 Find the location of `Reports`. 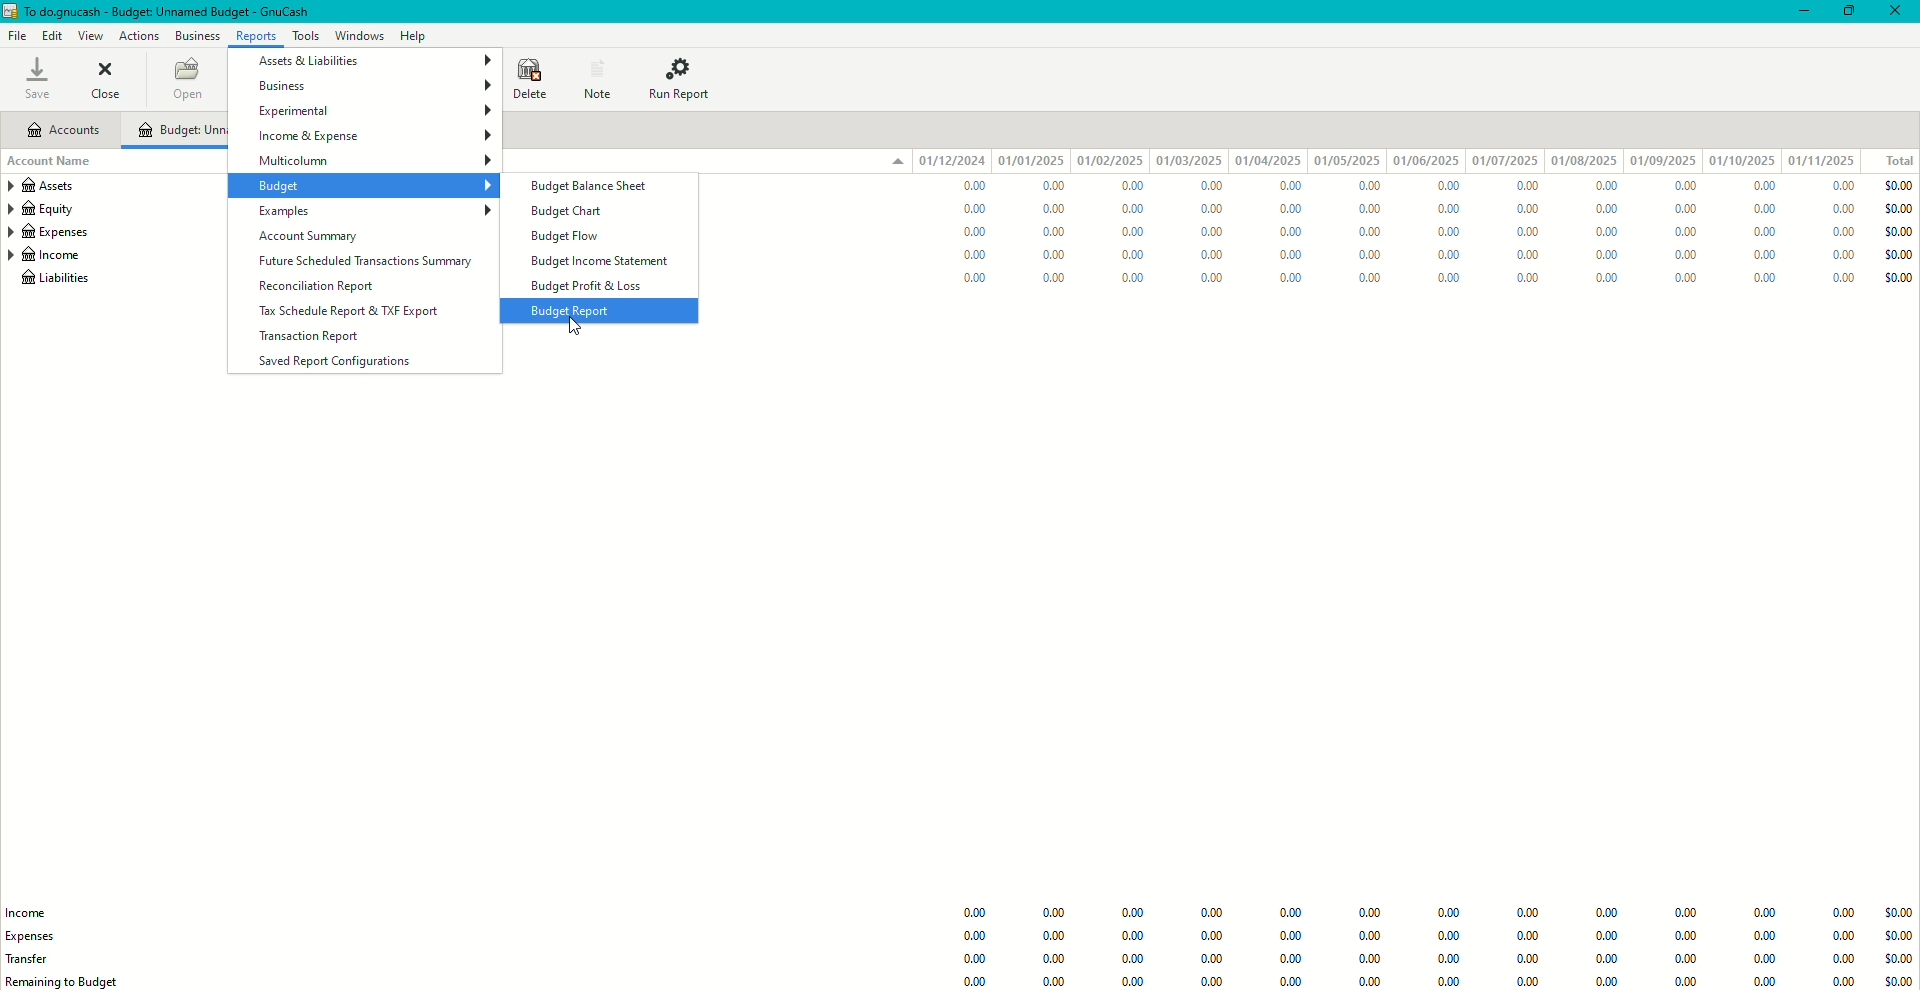

Reports is located at coordinates (256, 36).